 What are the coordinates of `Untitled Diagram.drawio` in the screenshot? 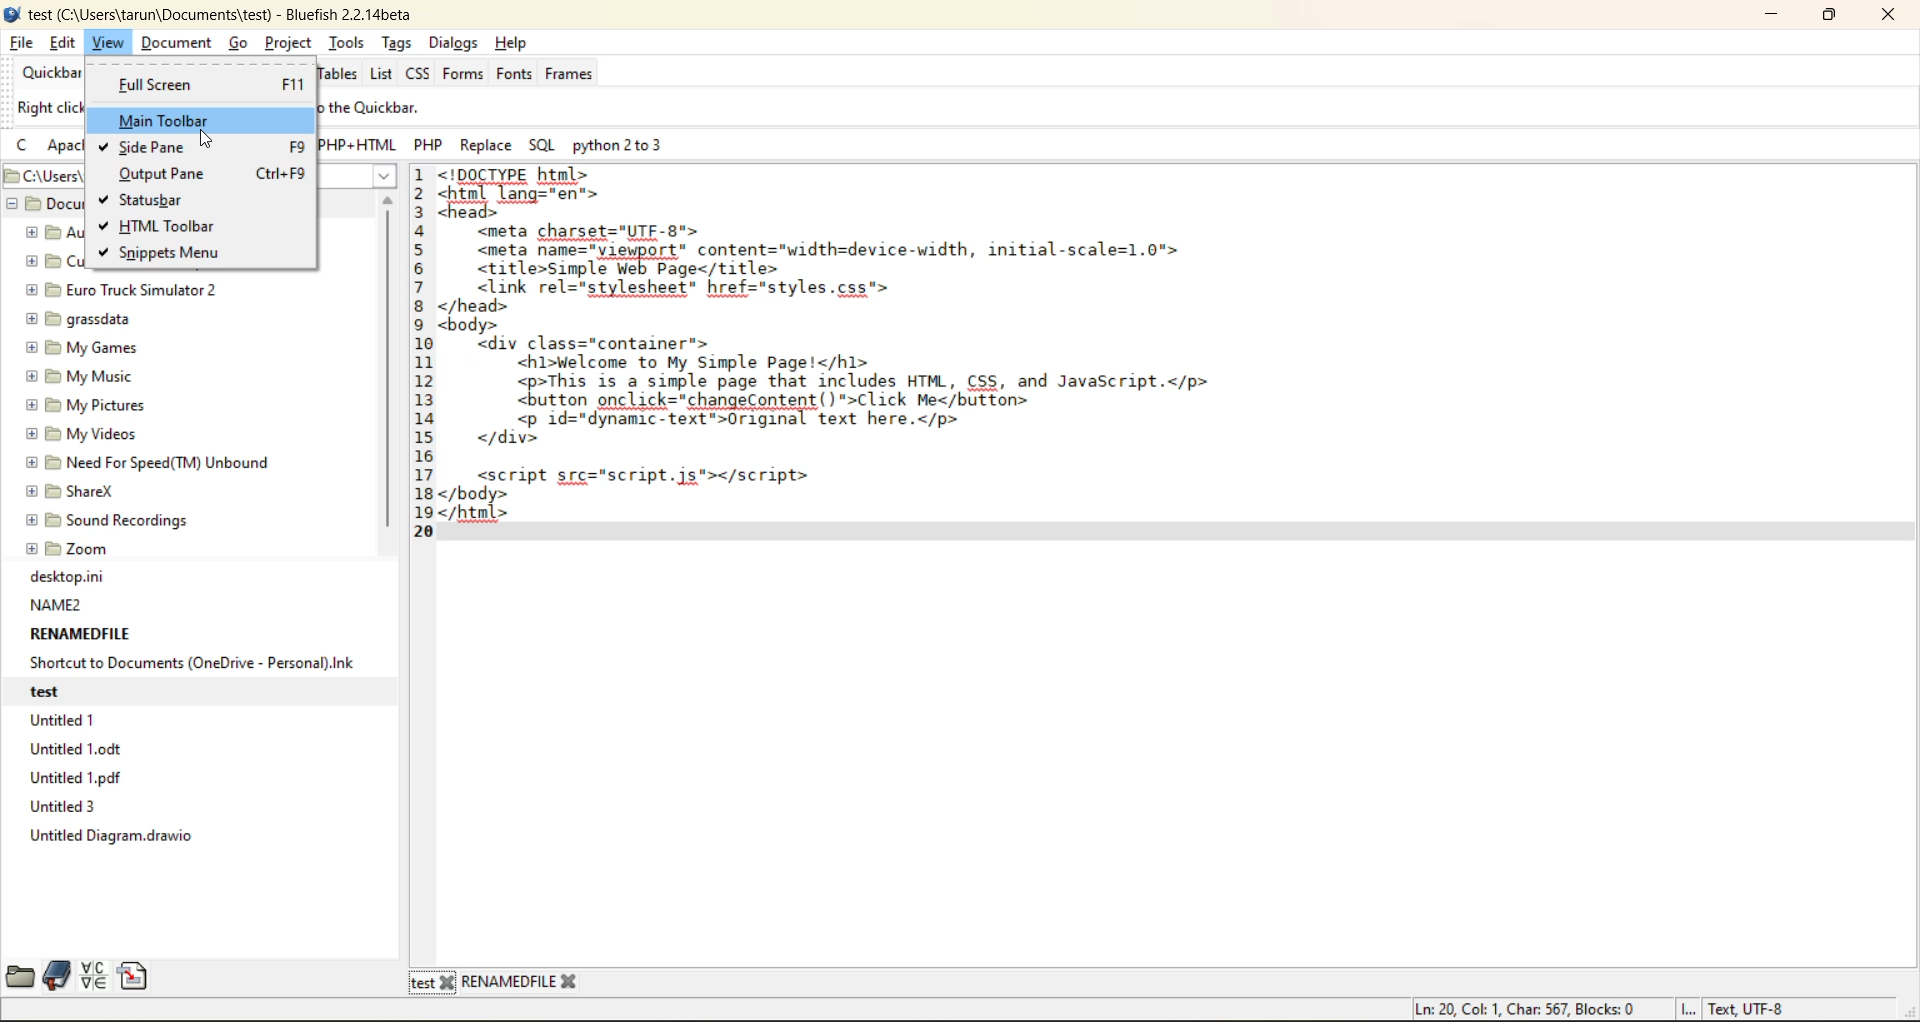 It's located at (117, 838).